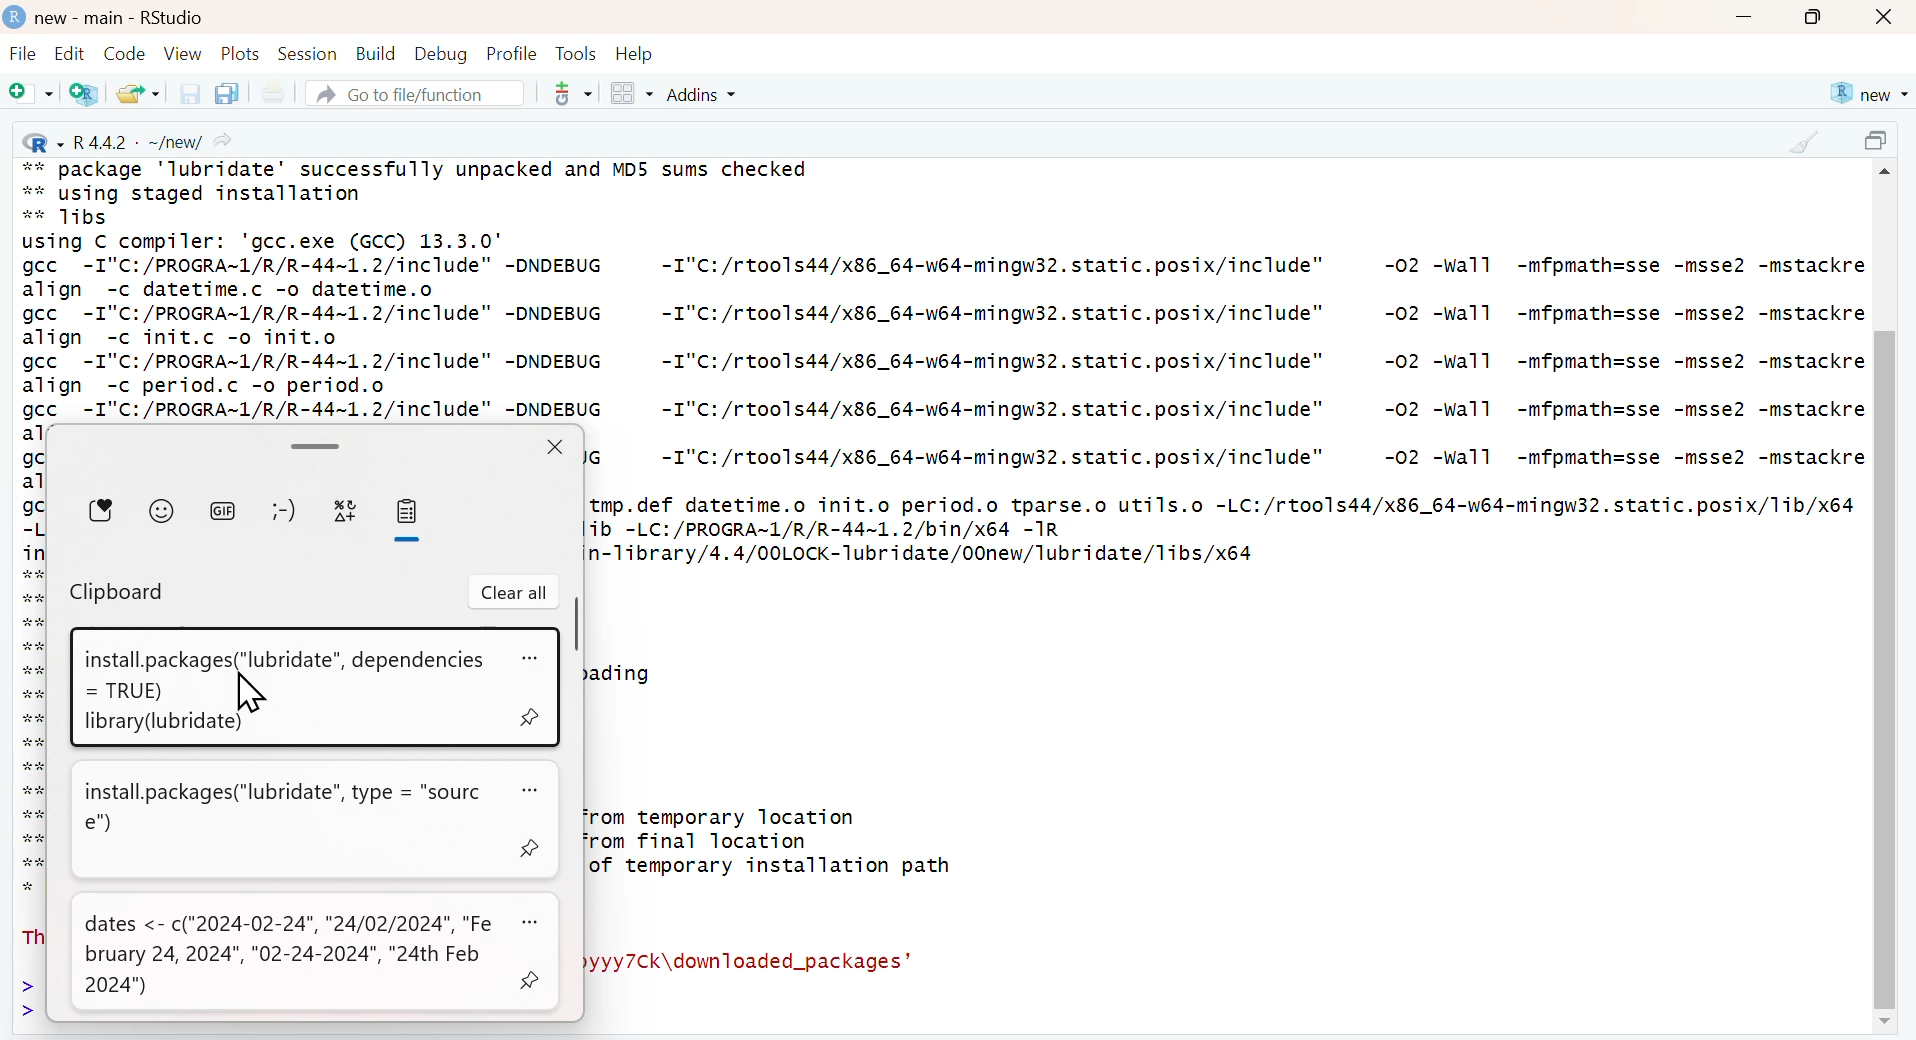  I want to click on new - main - RStudio, so click(122, 18).